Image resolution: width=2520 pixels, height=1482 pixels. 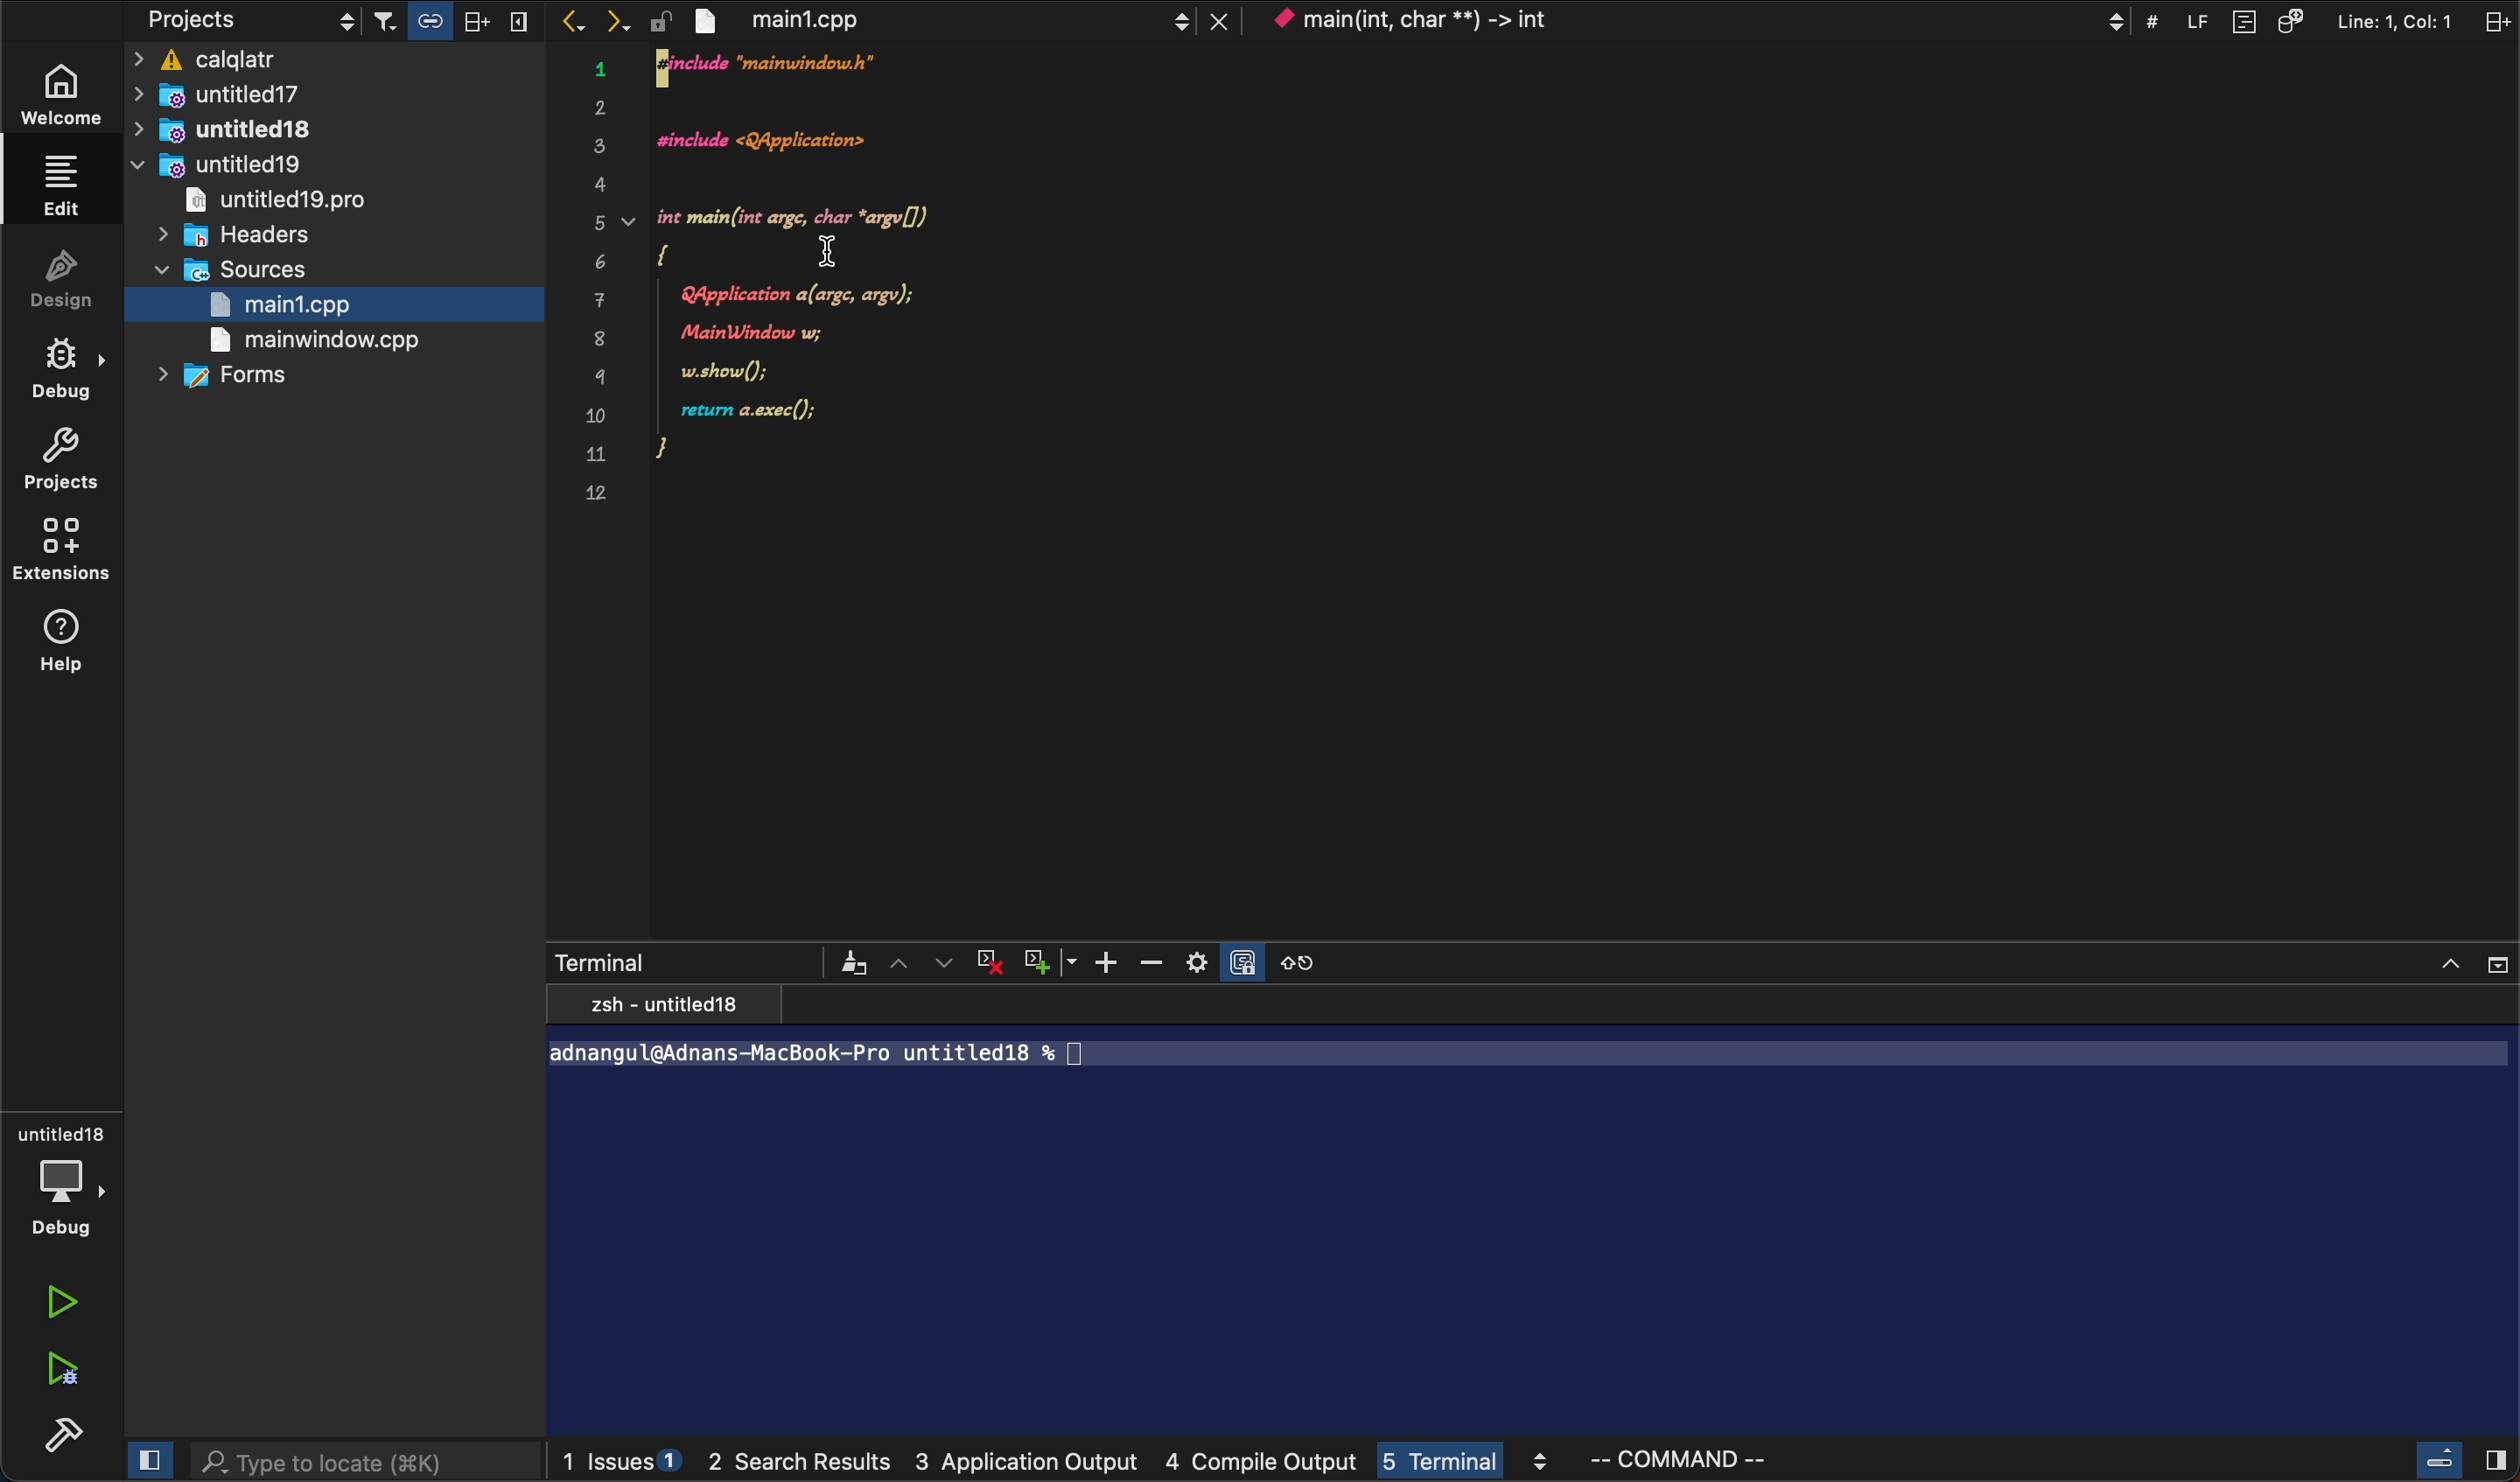 I want to click on command, so click(x=1713, y=1463).